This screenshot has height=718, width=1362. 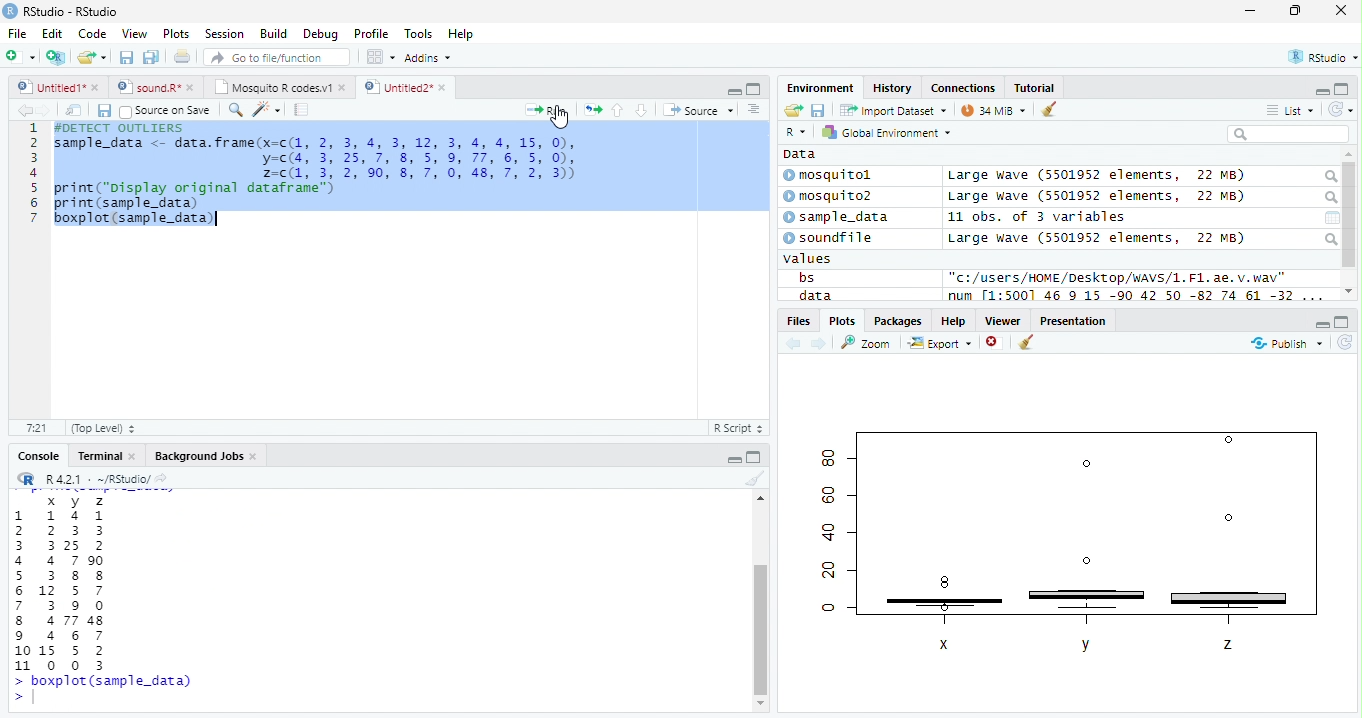 I want to click on scroll down, so click(x=1349, y=291).